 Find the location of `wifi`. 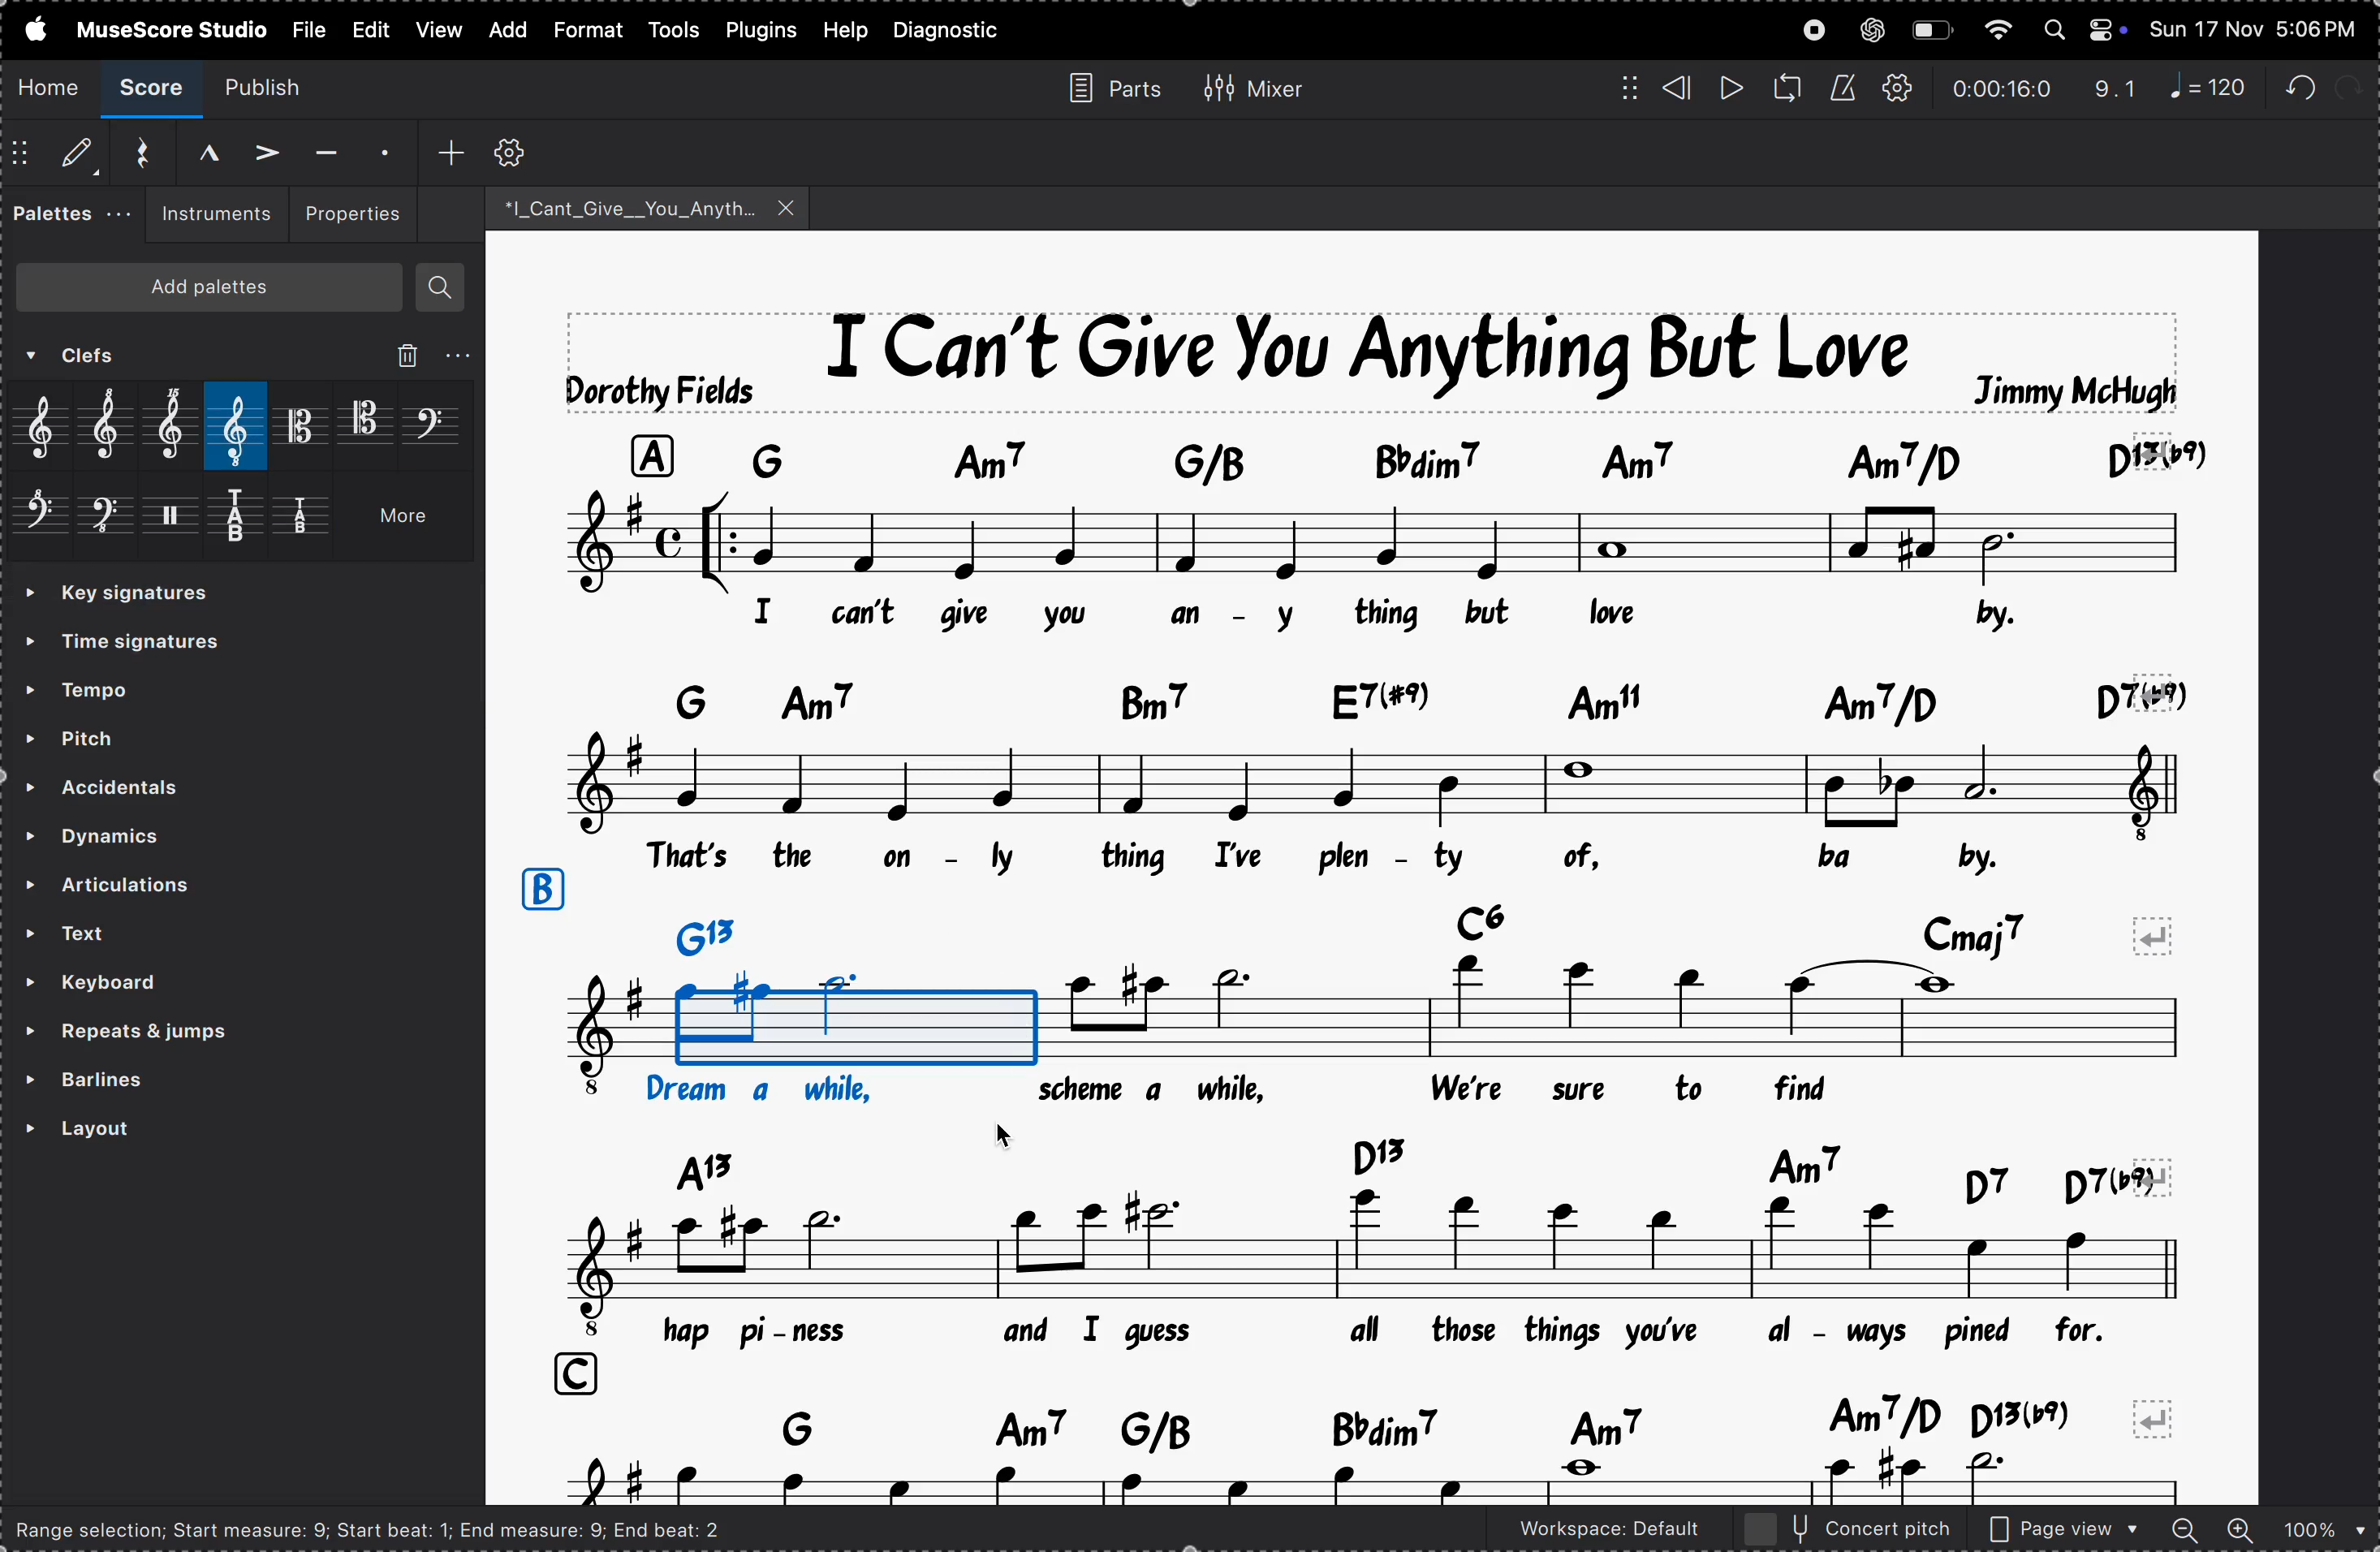

wifi is located at coordinates (1995, 31).